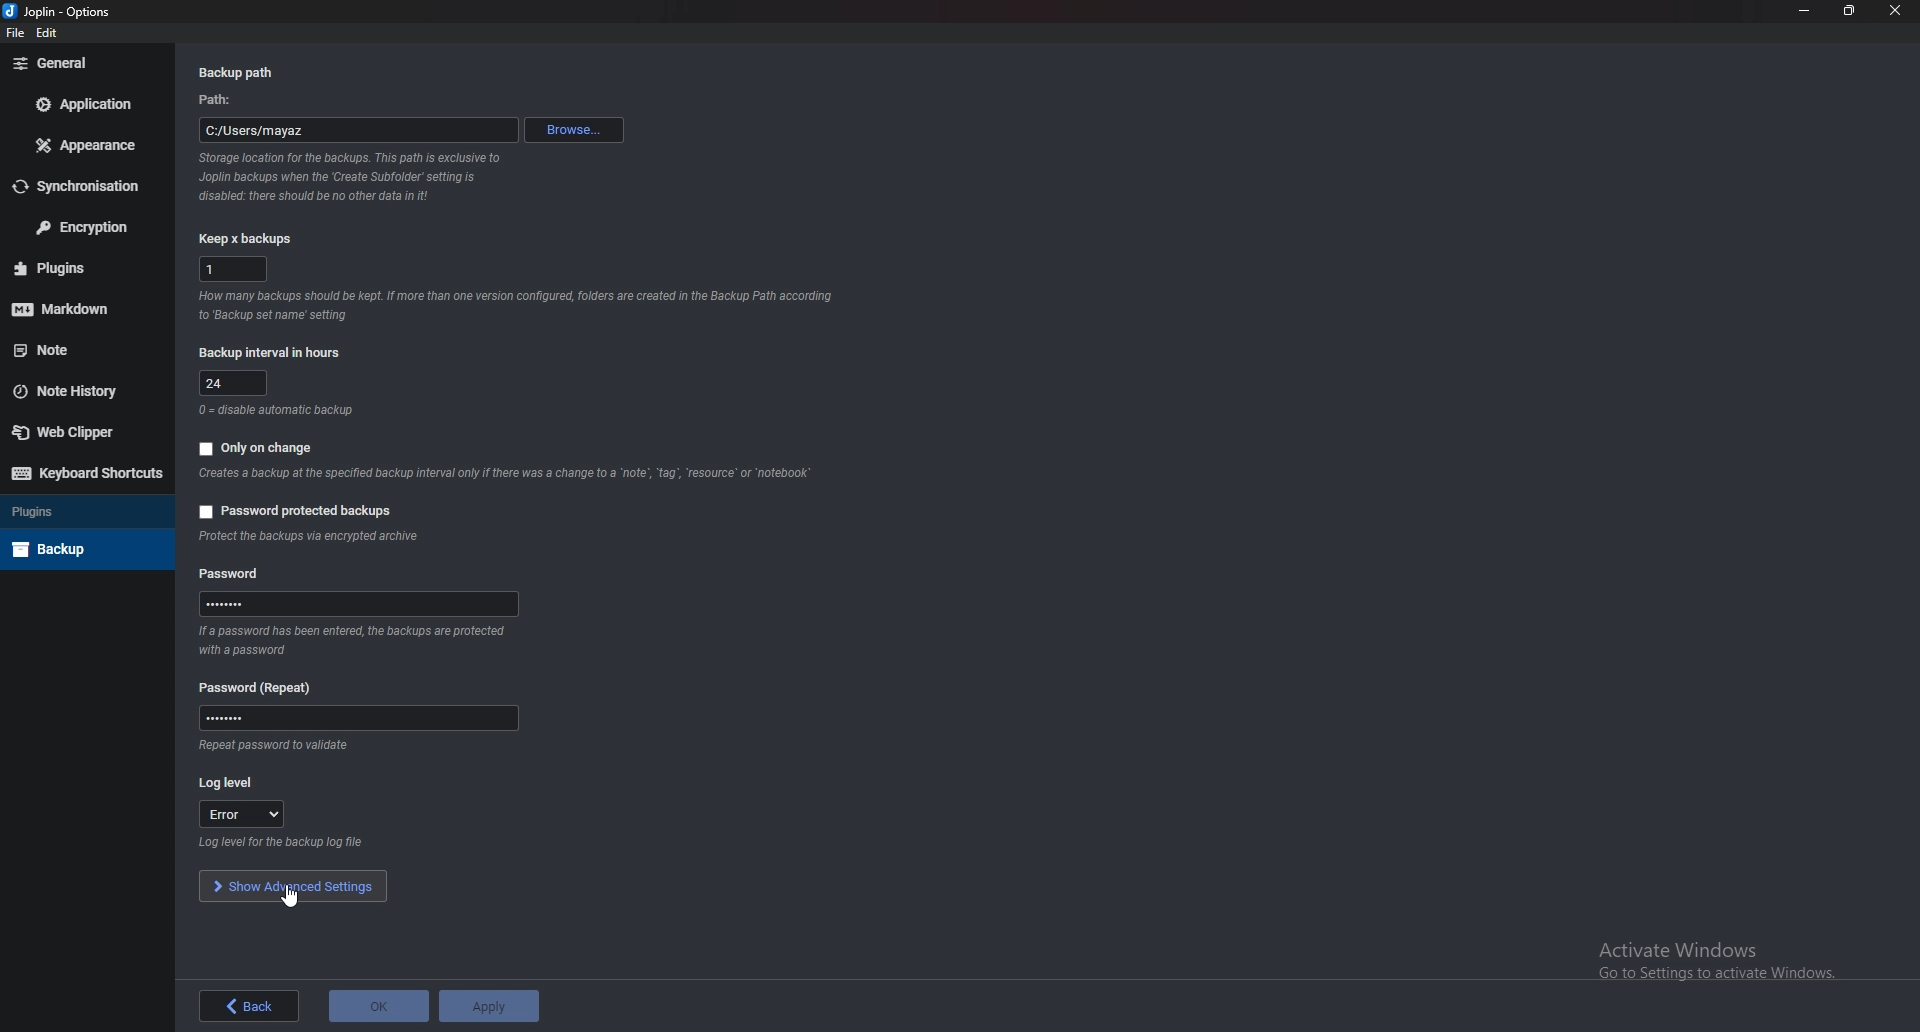 This screenshot has height=1032, width=1920. Describe the element at coordinates (82, 226) in the screenshot. I see `Encryption` at that location.